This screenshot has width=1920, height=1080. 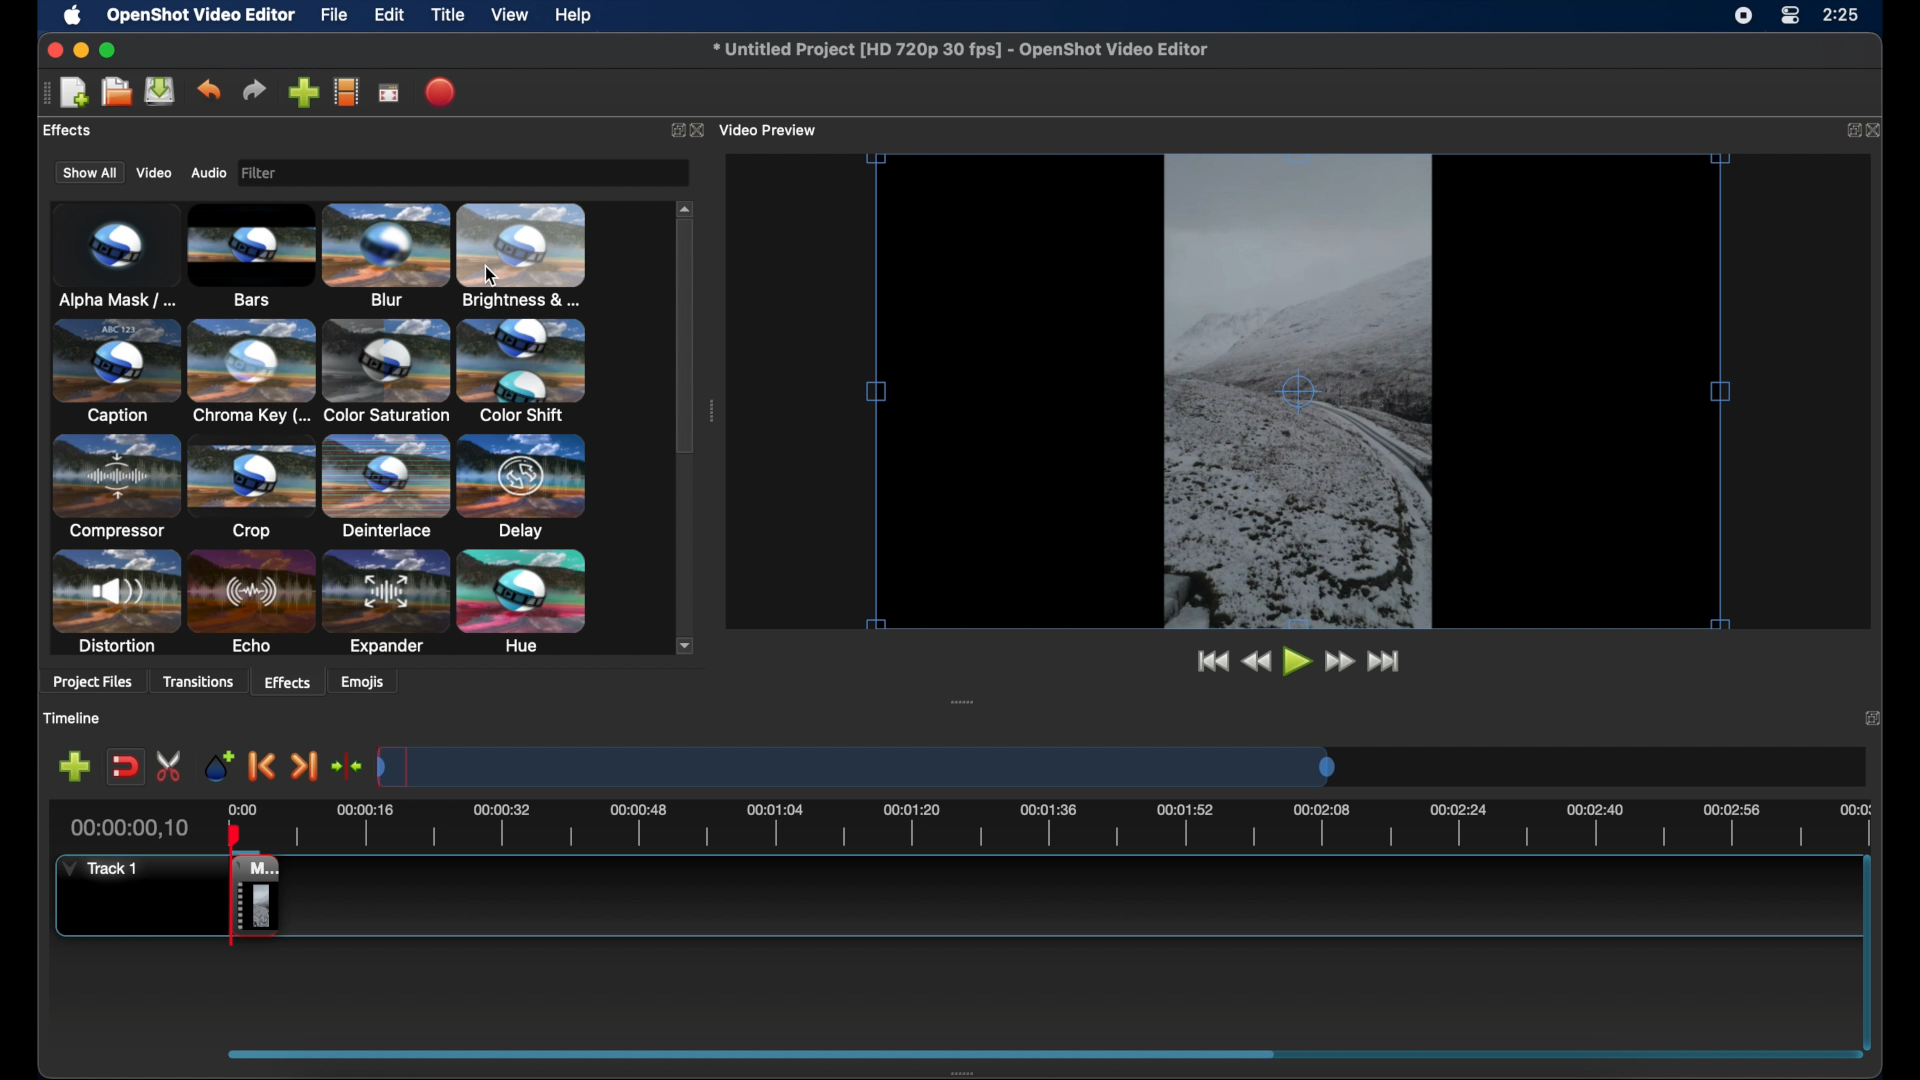 What do you see at coordinates (210, 173) in the screenshot?
I see `audio` at bounding box center [210, 173].